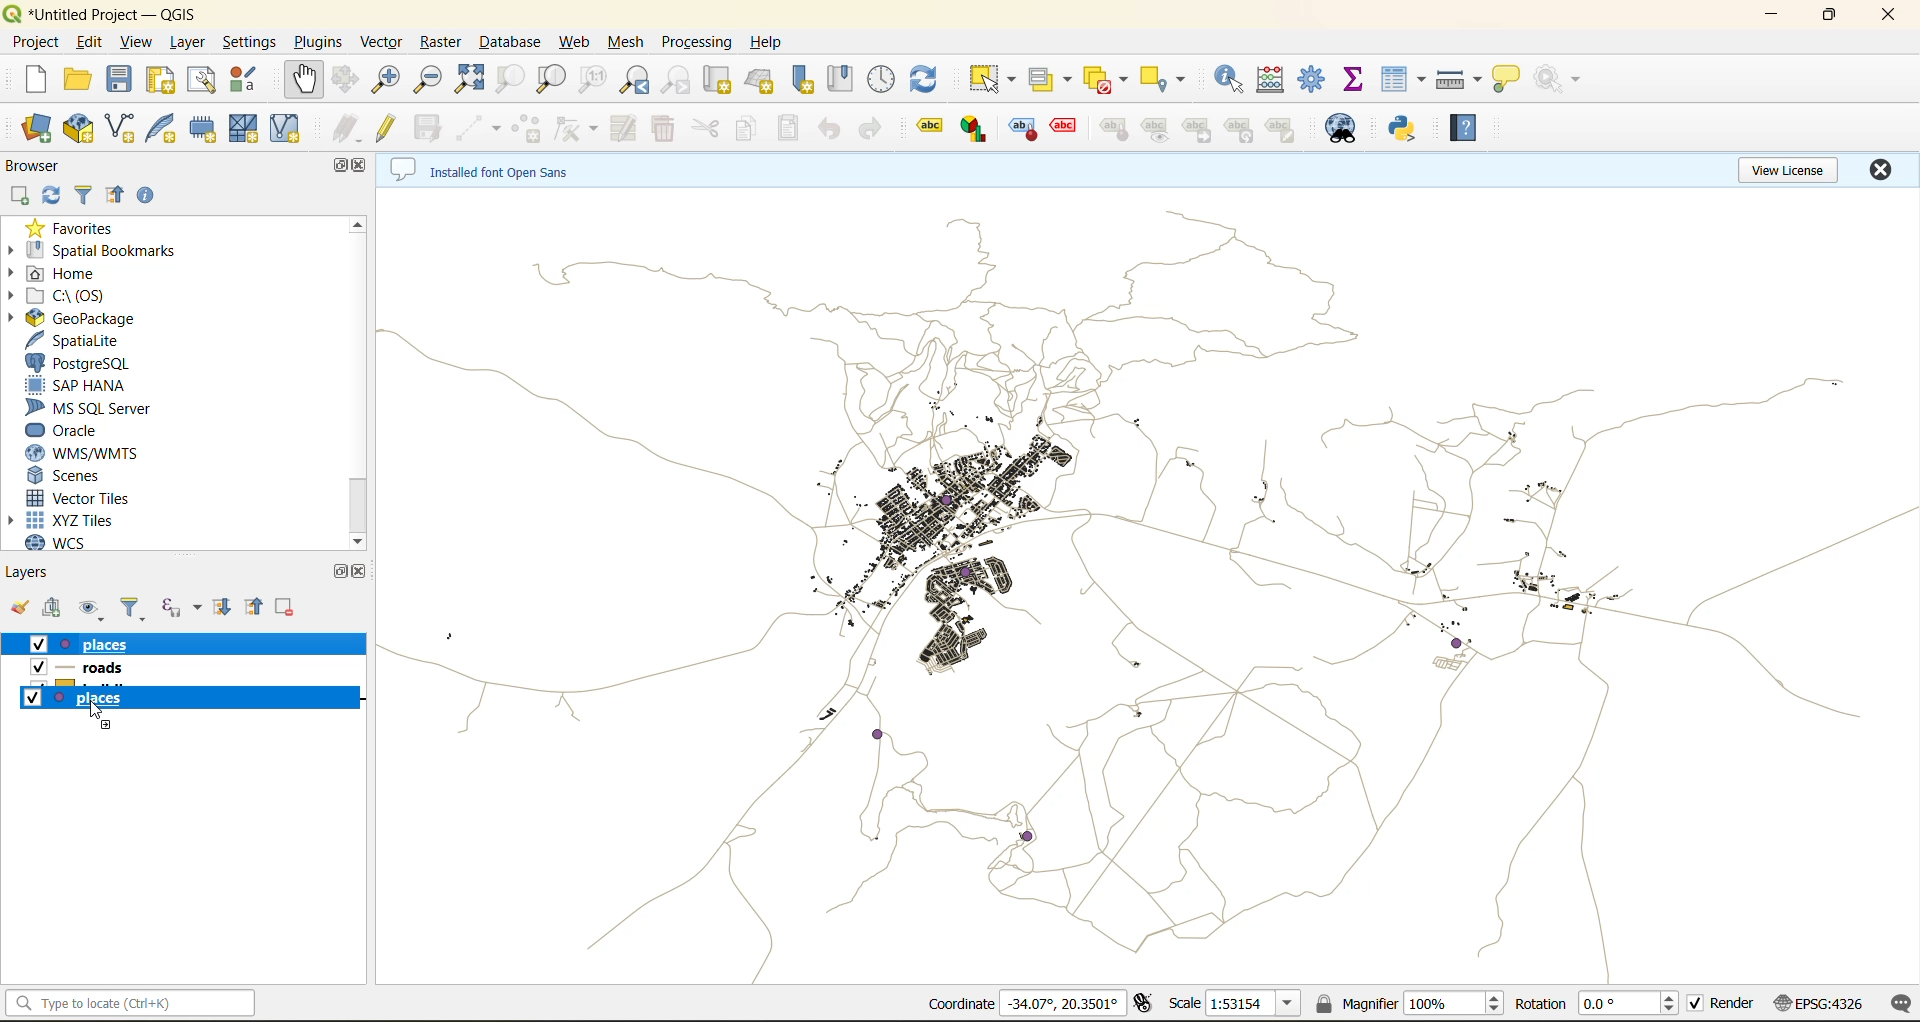 The height and width of the screenshot is (1022, 1920). Describe the element at coordinates (831, 127) in the screenshot. I see `undo` at that location.